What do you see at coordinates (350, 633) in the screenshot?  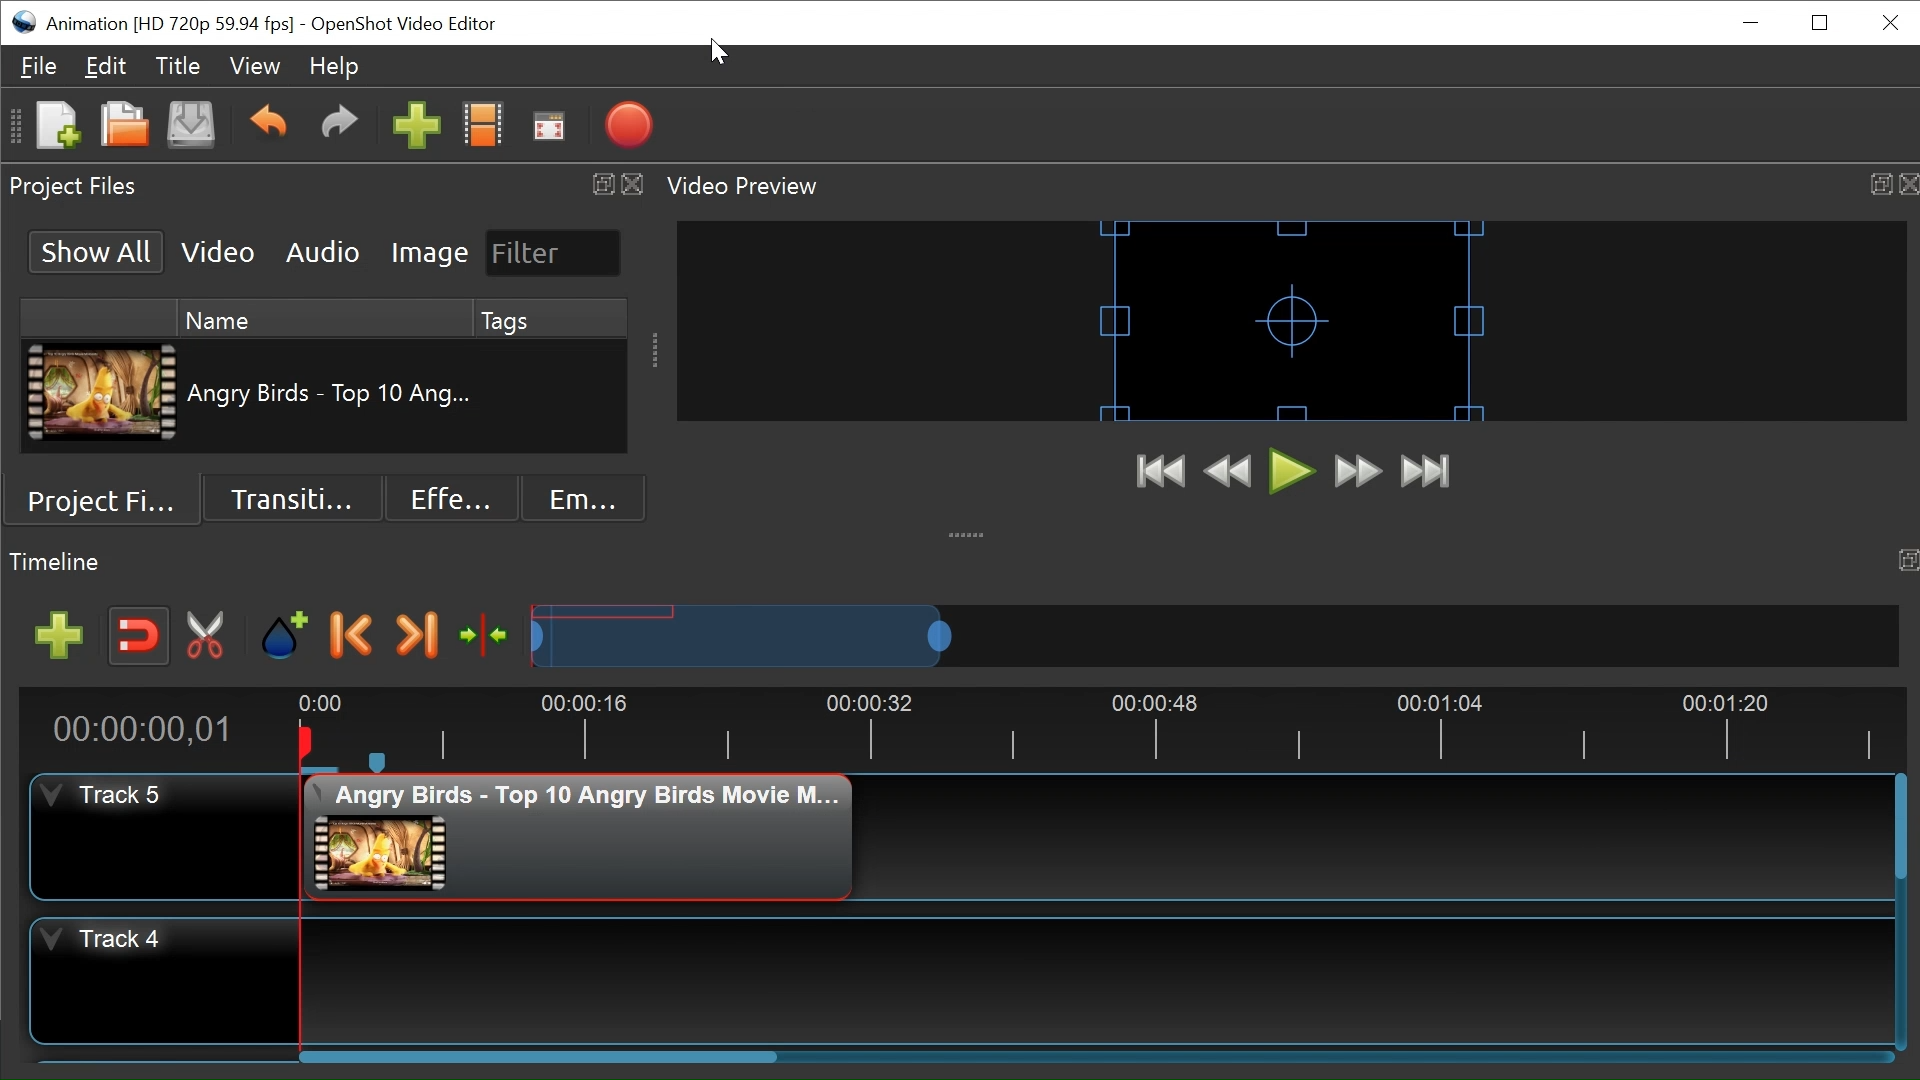 I see `Previous Marker` at bounding box center [350, 633].